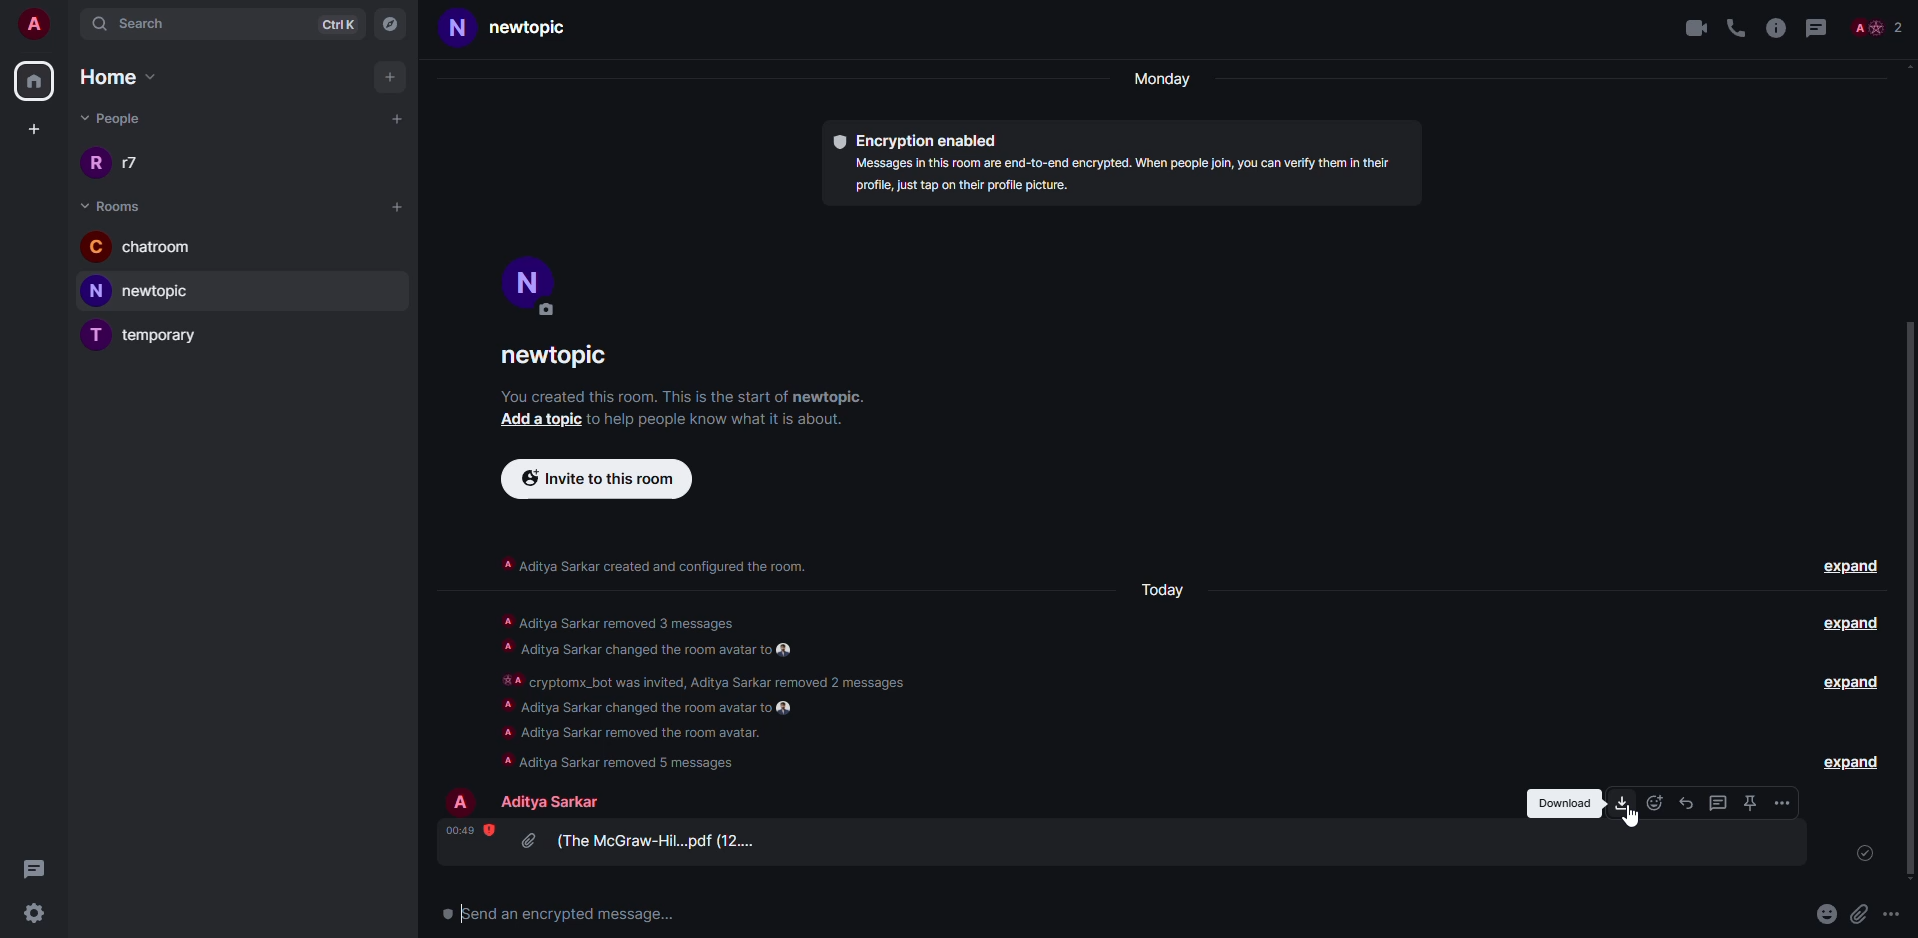 This screenshot has height=938, width=1918. Describe the element at coordinates (1850, 761) in the screenshot. I see `expand` at that location.